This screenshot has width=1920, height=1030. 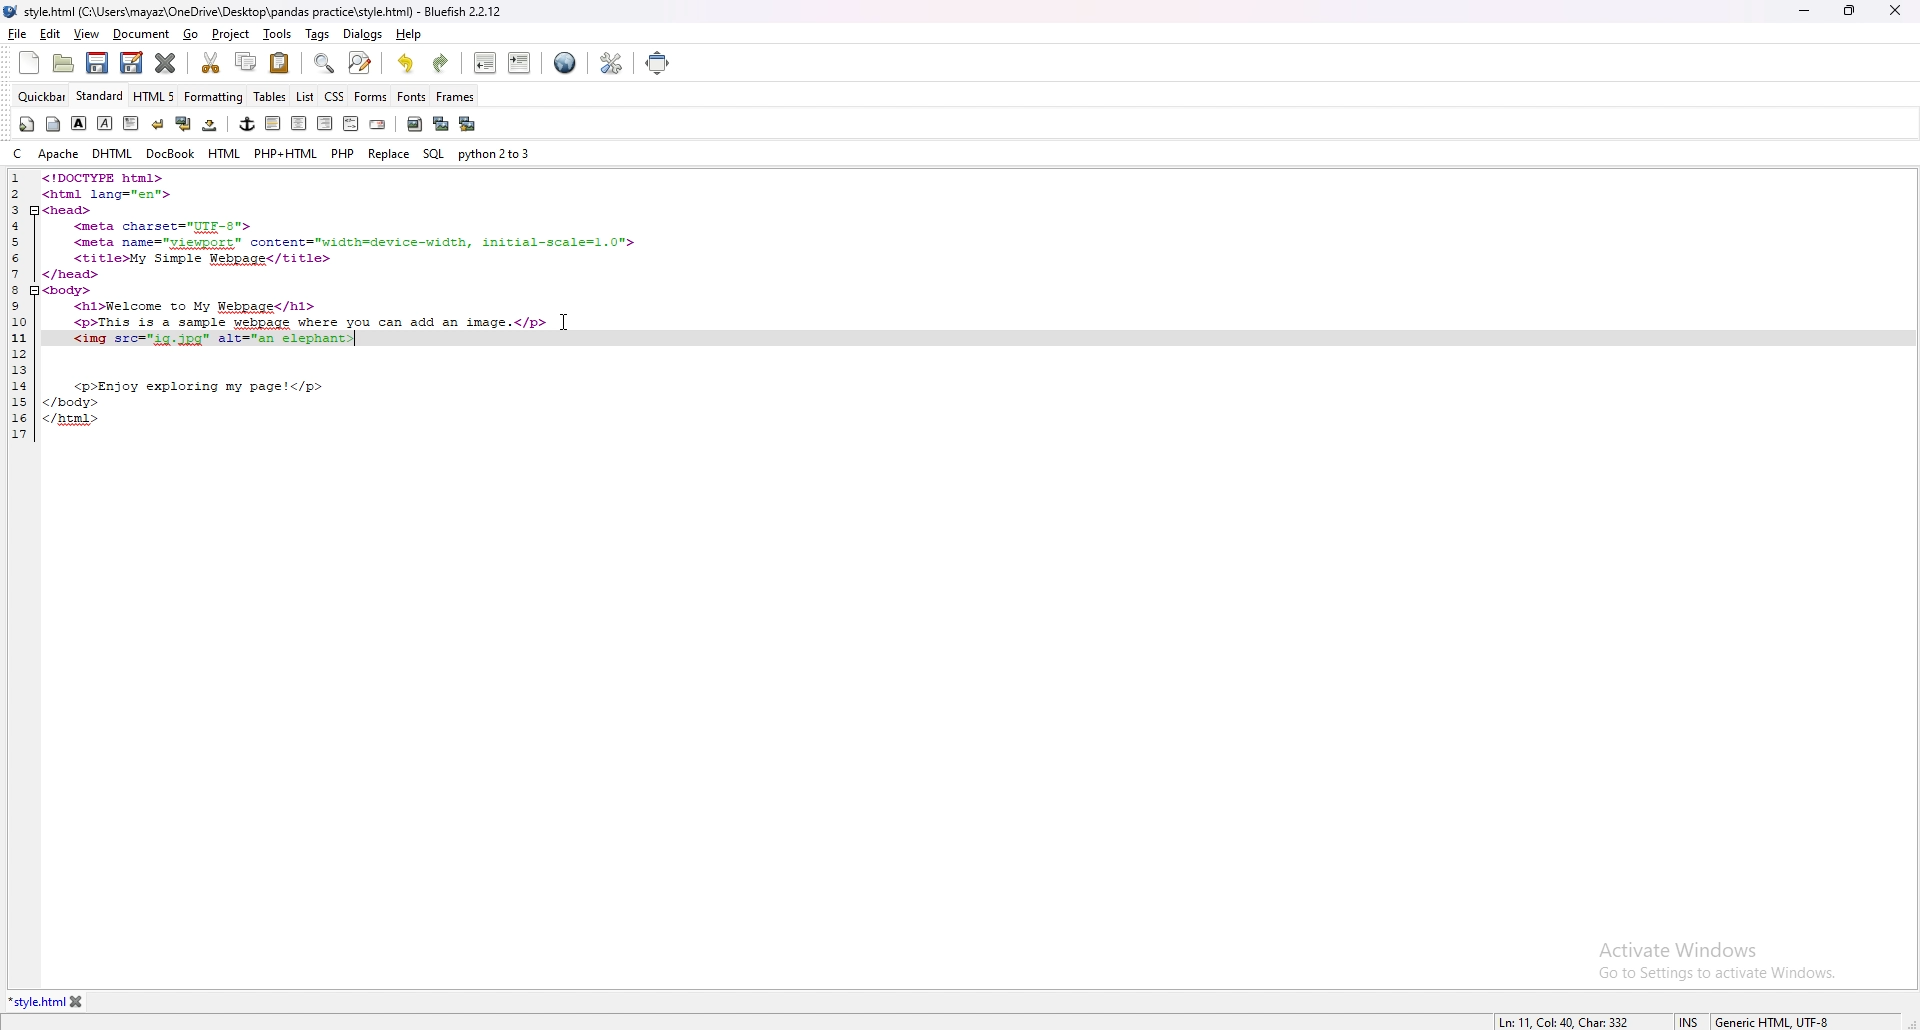 What do you see at coordinates (299, 123) in the screenshot?
I see `center` at bounding box center [299, 123].